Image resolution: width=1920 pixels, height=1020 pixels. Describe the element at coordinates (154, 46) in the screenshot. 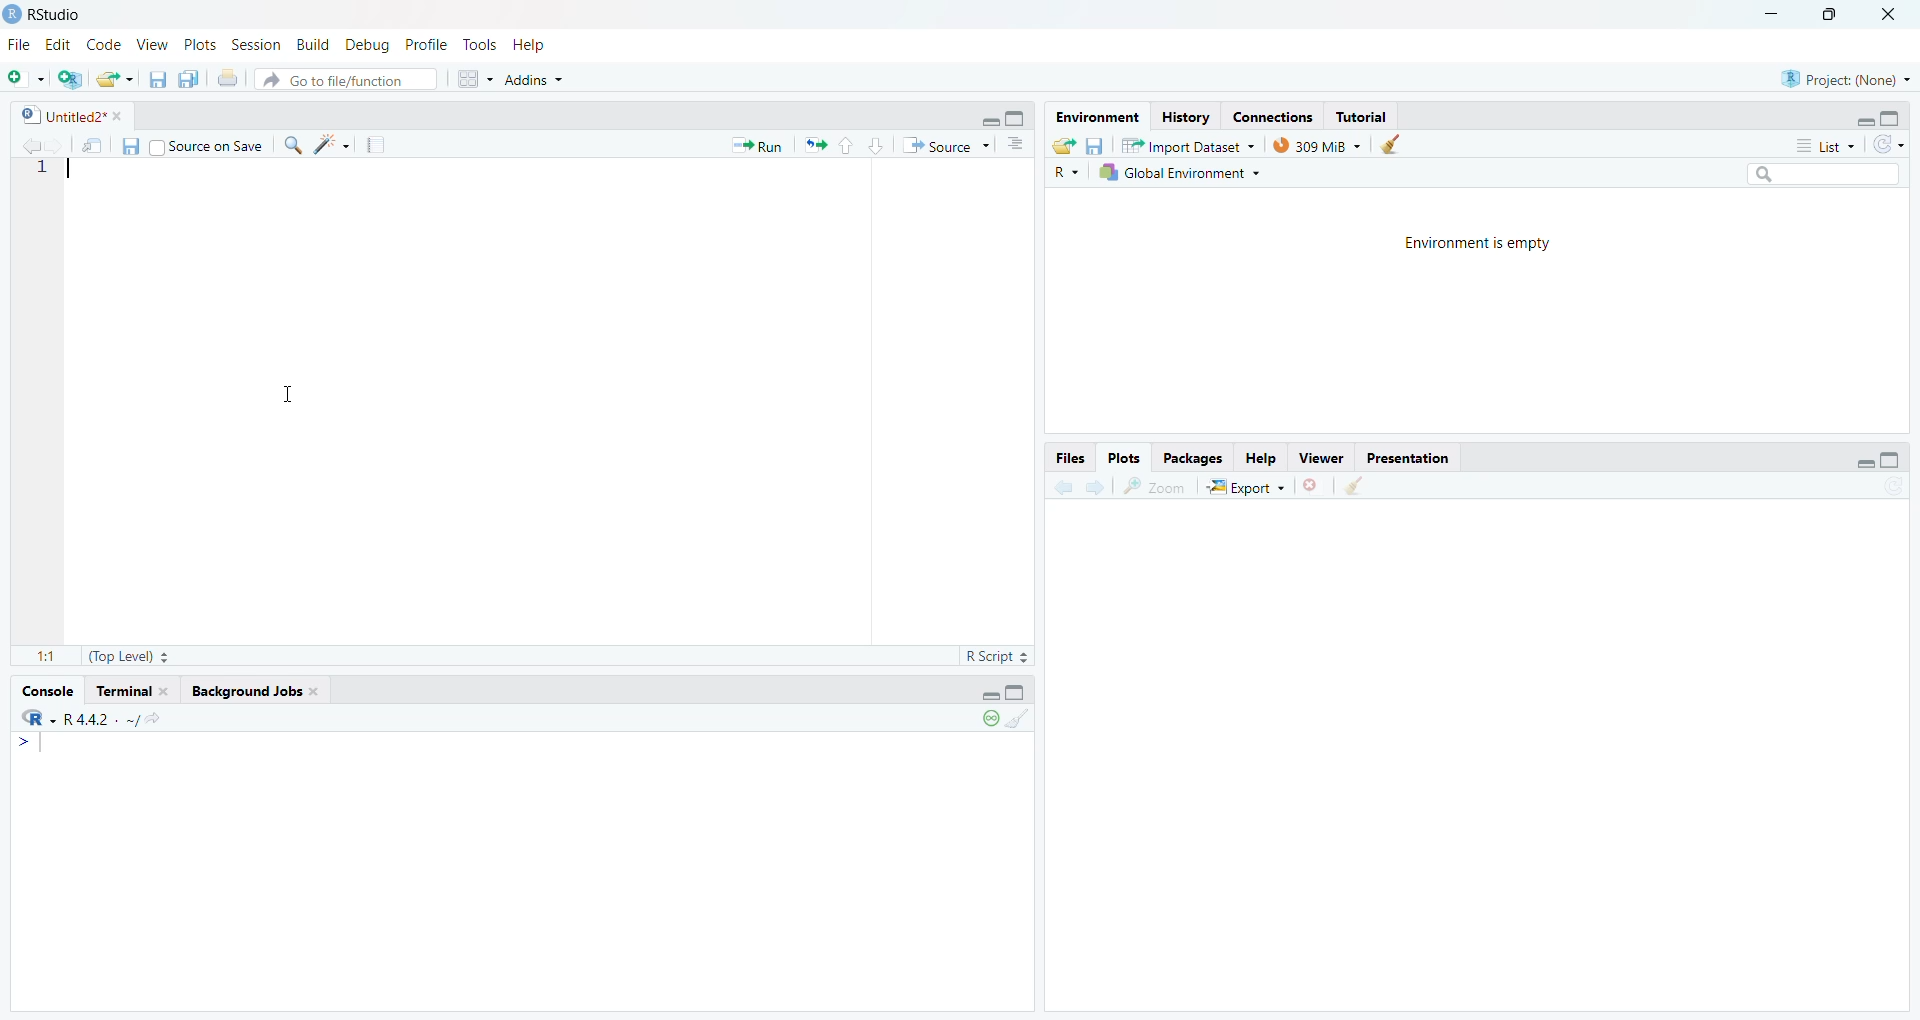

I see `View` at that location.